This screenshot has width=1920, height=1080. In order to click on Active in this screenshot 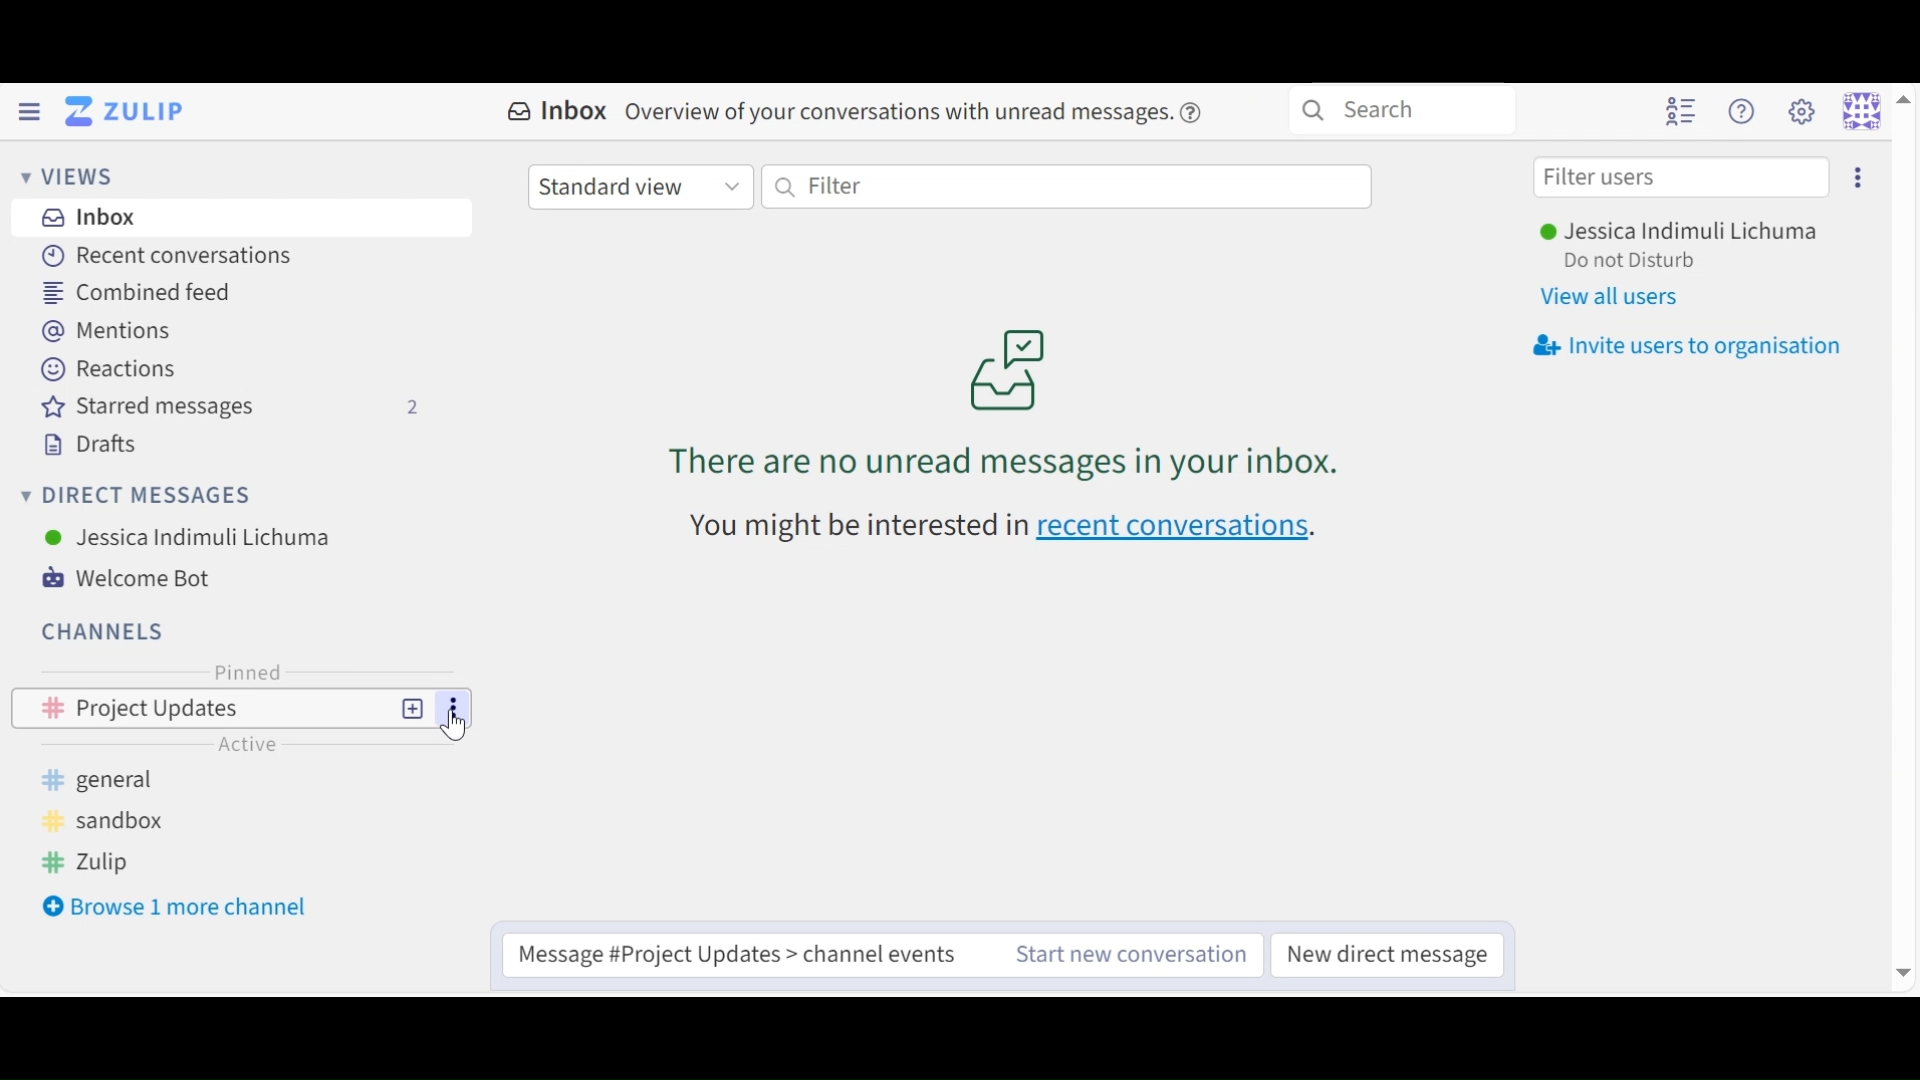, I will do `click(260, 743)`.